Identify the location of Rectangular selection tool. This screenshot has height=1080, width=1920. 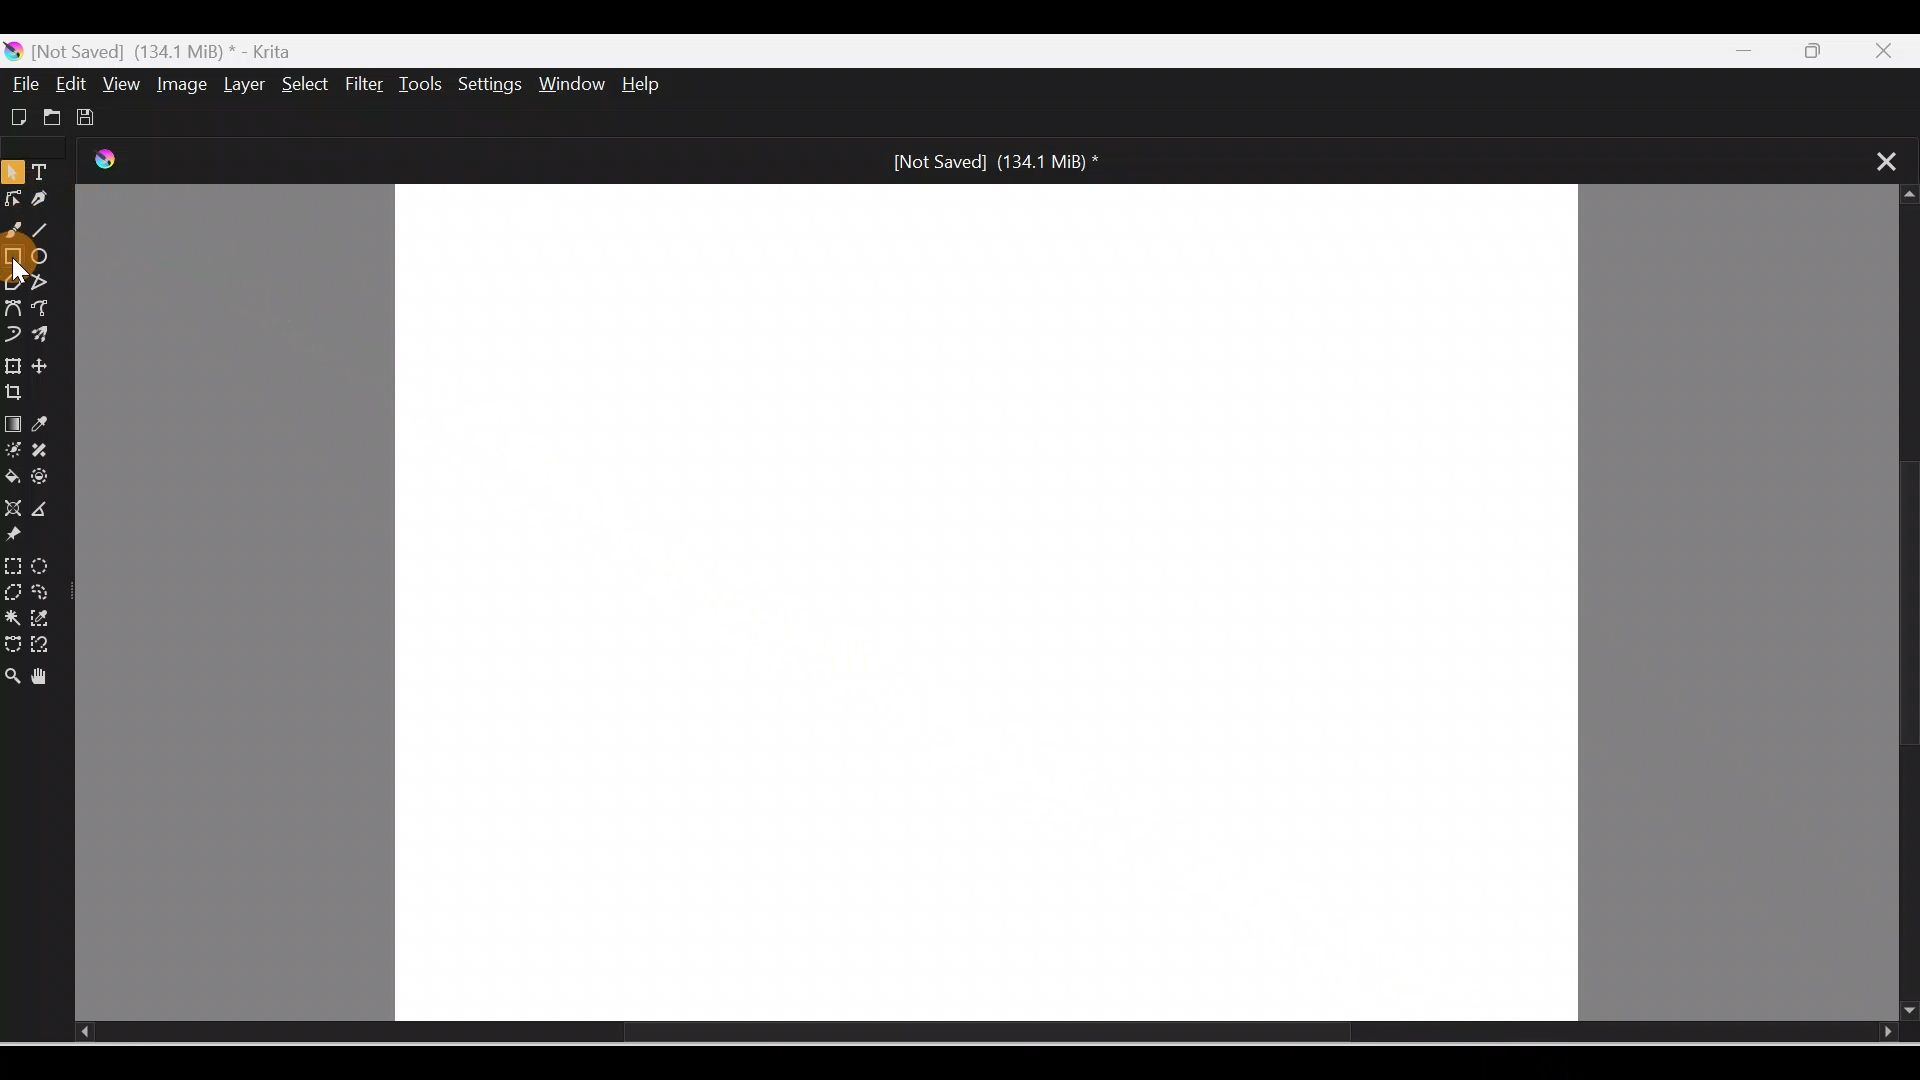
(12, 562).